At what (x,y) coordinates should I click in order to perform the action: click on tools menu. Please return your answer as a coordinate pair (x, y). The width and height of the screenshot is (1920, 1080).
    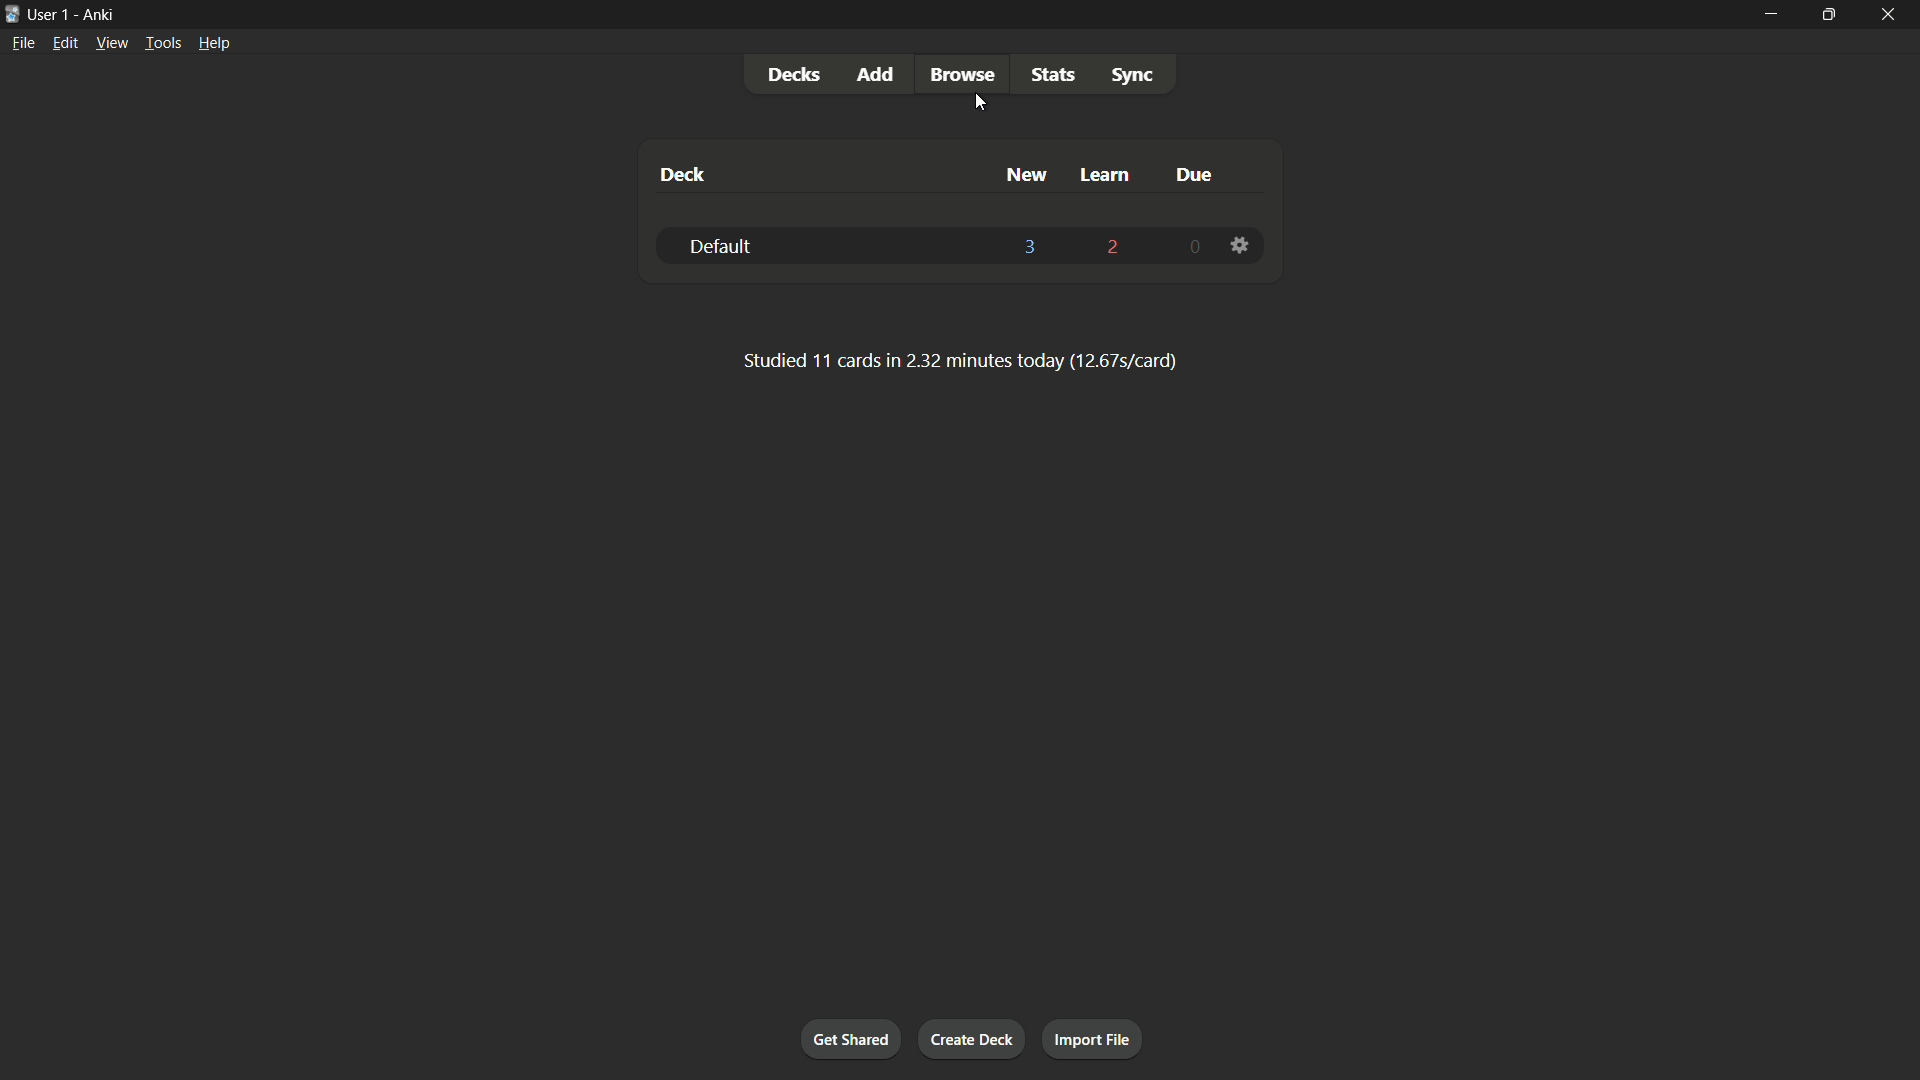
    Looking at the image, I should click on (163, 43).